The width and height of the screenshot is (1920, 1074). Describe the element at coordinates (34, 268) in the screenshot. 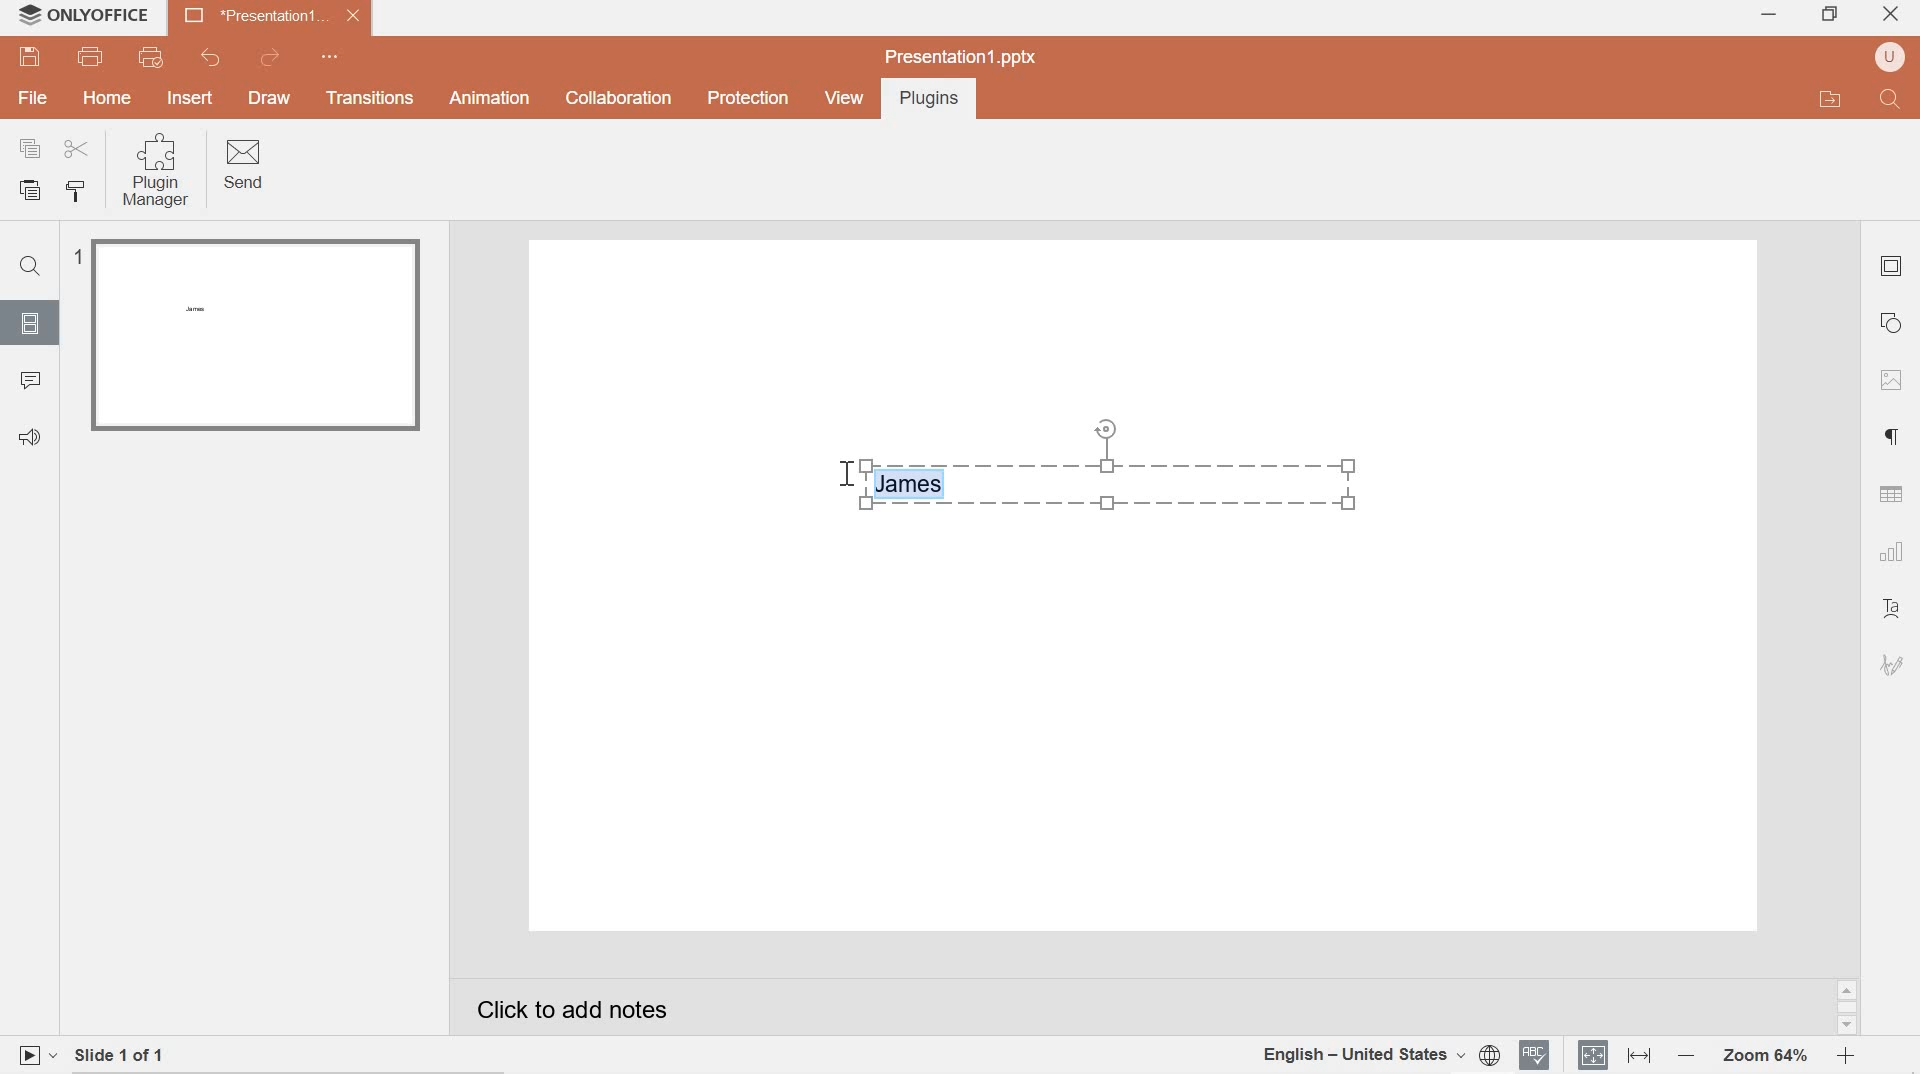

I see `Find` at that location.